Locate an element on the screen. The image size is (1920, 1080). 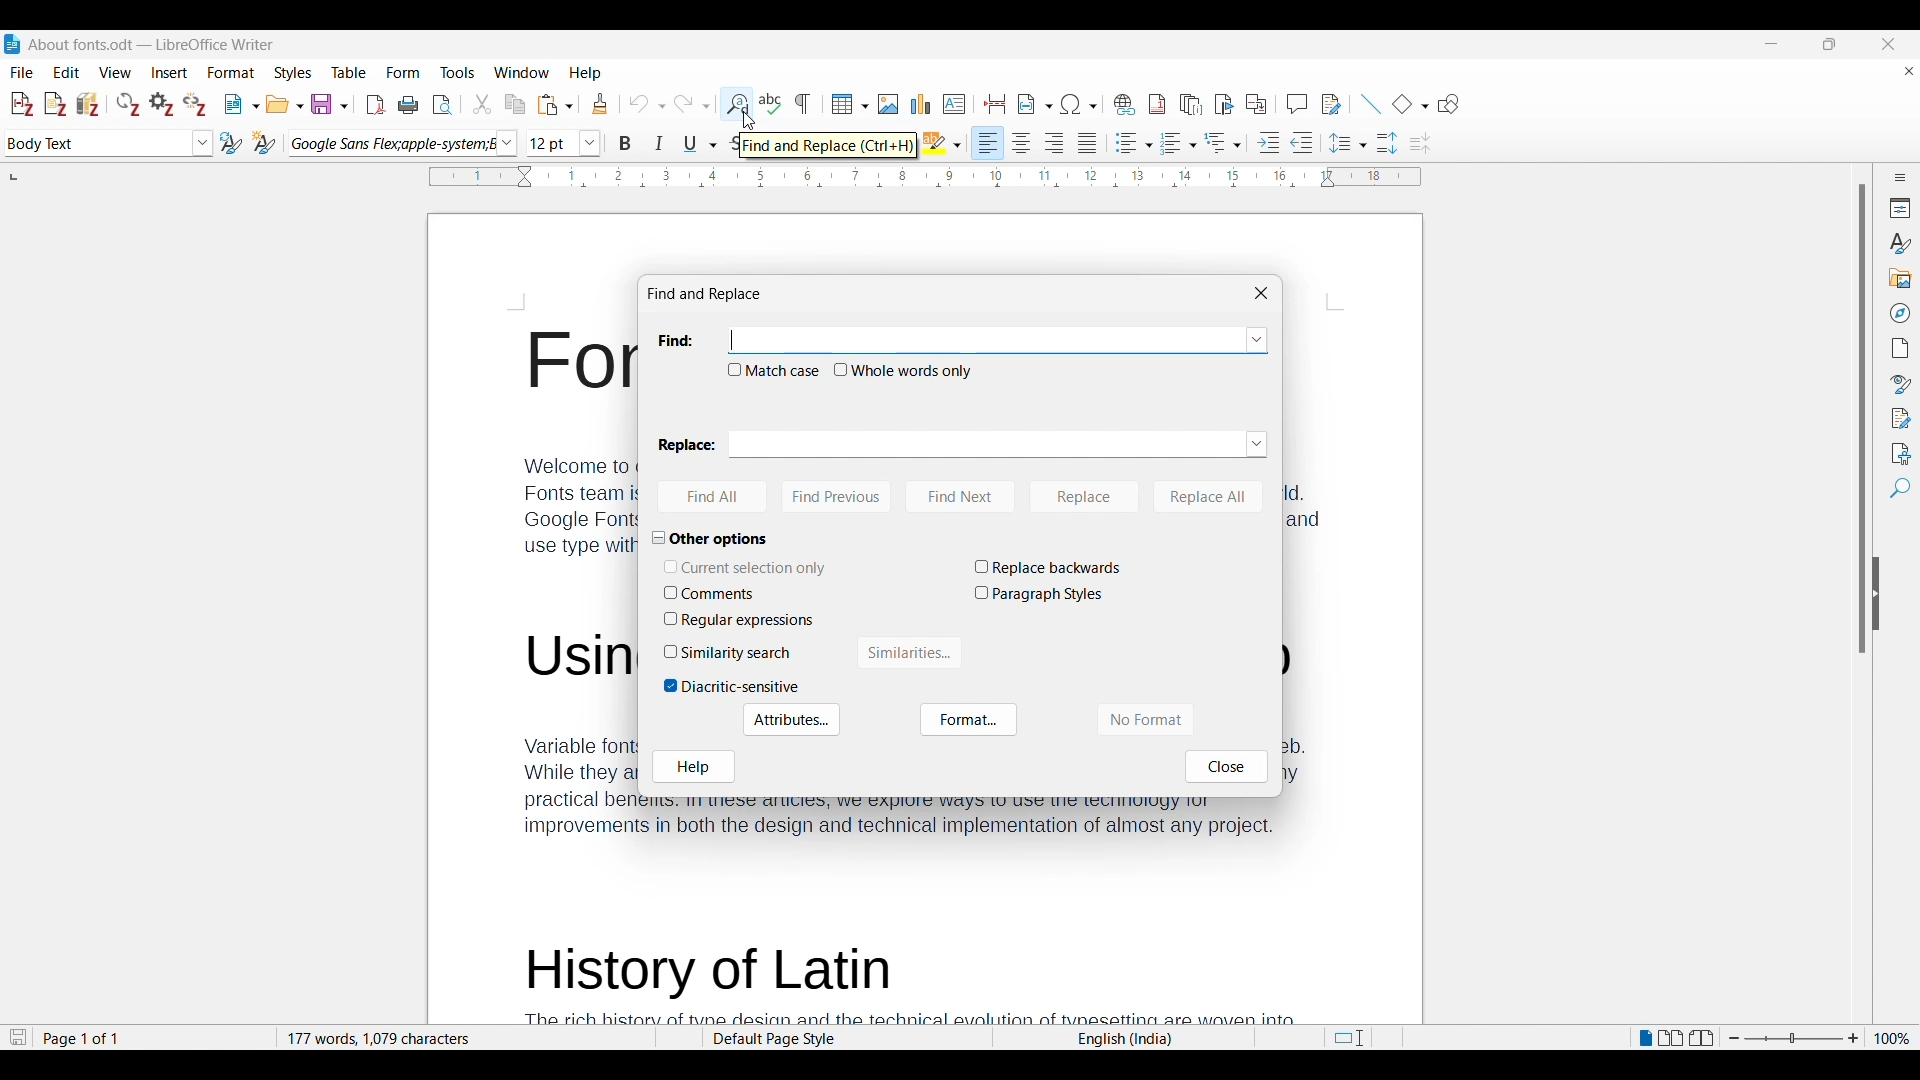
Indicates space to input Find text is located at coordinates (678, 341).